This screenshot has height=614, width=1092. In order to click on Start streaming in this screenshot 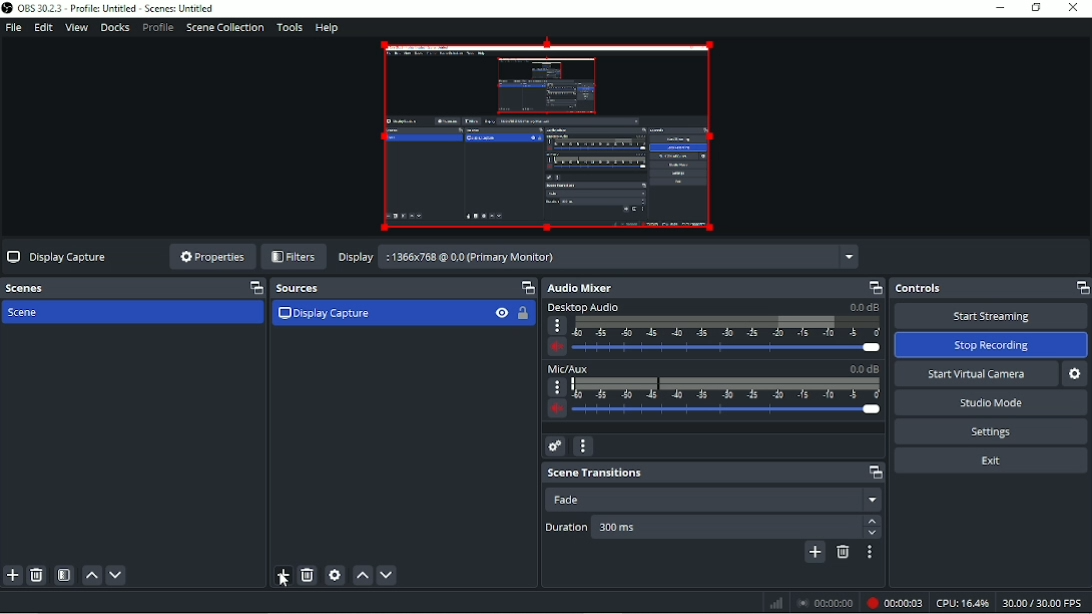, I will do `click(991, 314)`.